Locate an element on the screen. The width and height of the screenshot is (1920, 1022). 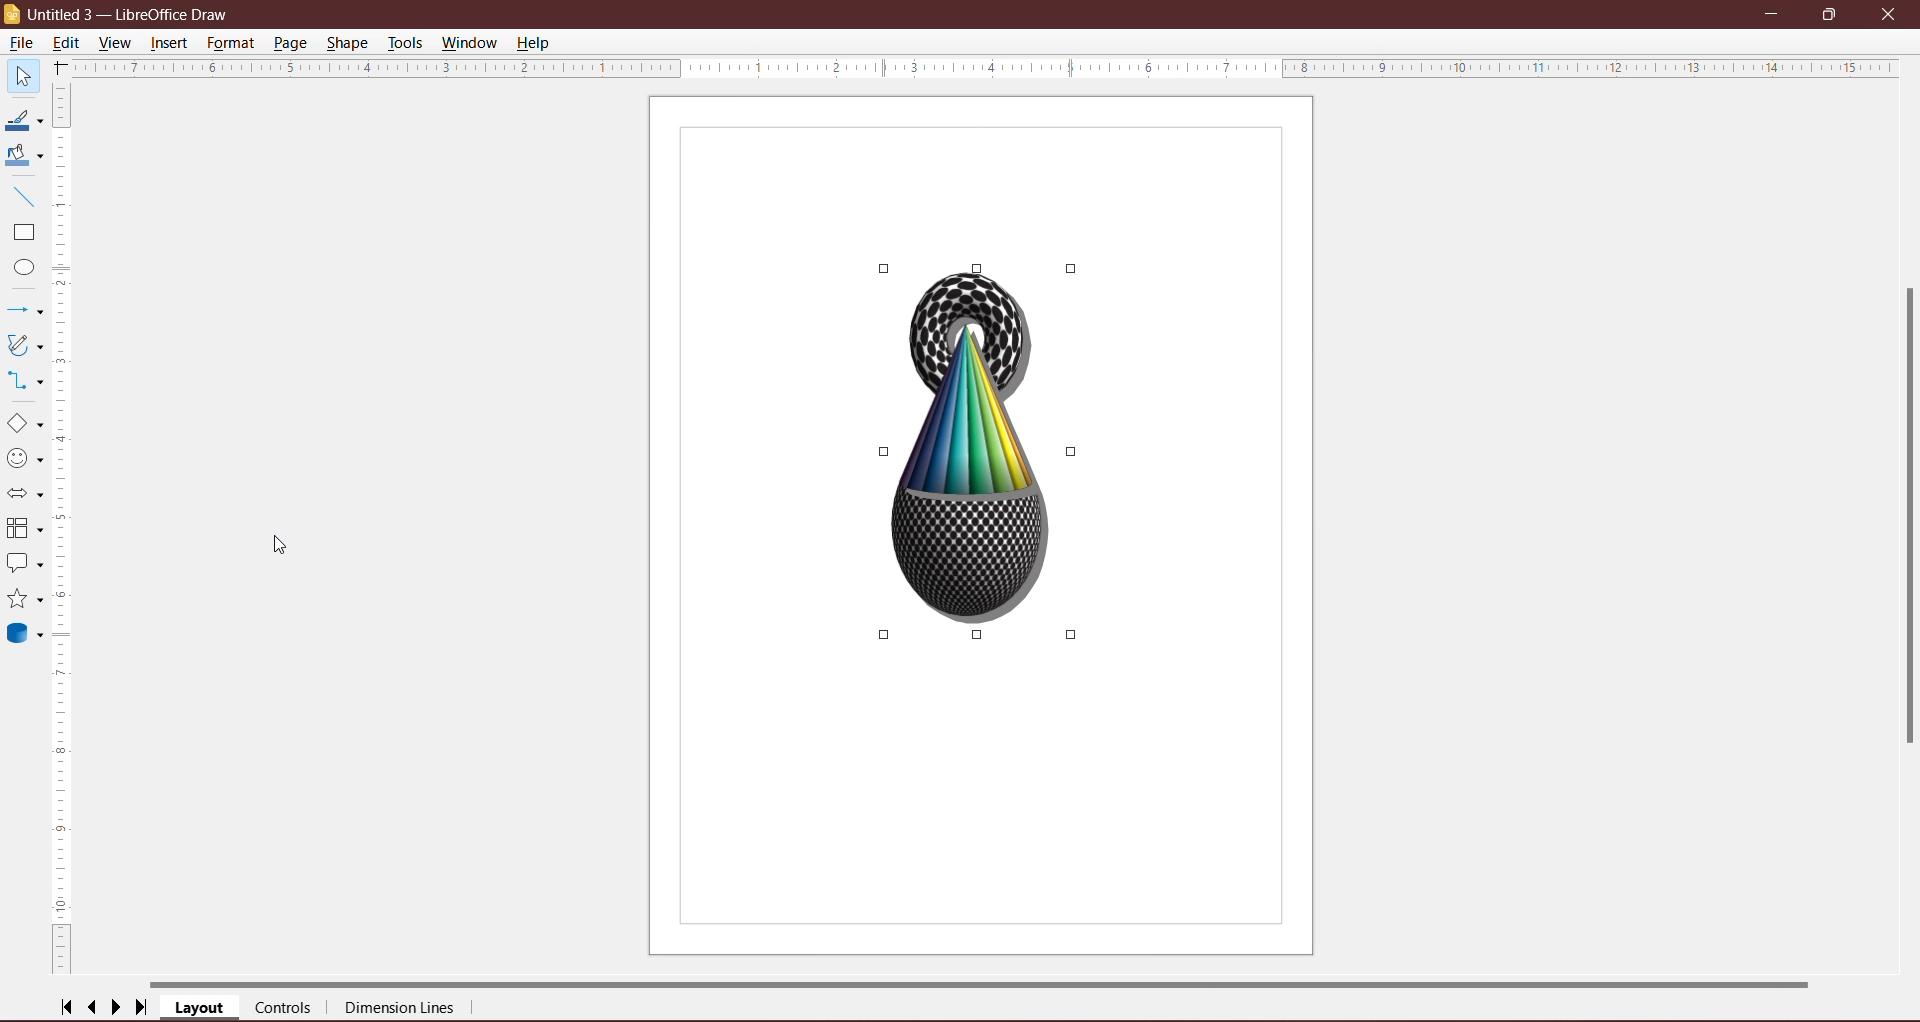
Application Logo is located at coordinates (12, 15).